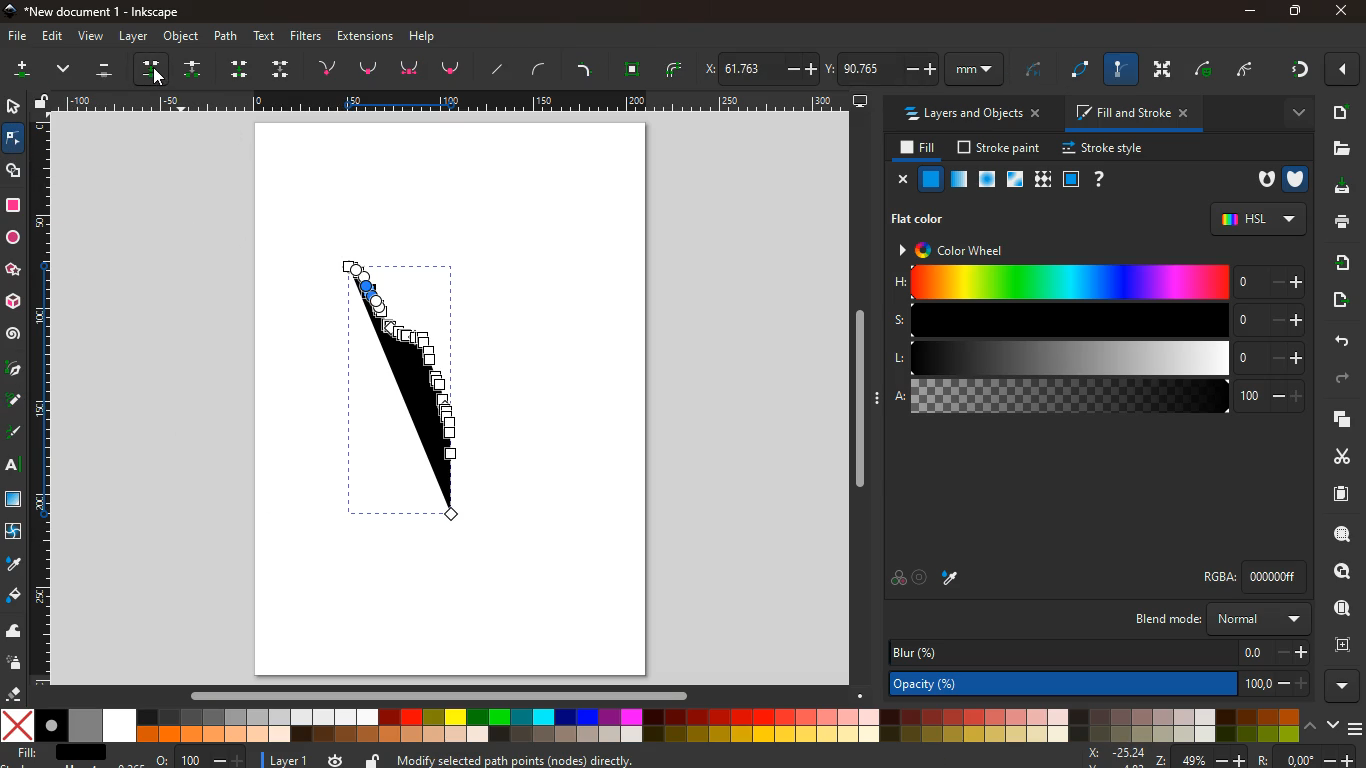 The height and width of the screenshot is (768, 1366). Describe the element at coordinates (1165, 69) in the screenshot. I see `fullscreen` at that location.